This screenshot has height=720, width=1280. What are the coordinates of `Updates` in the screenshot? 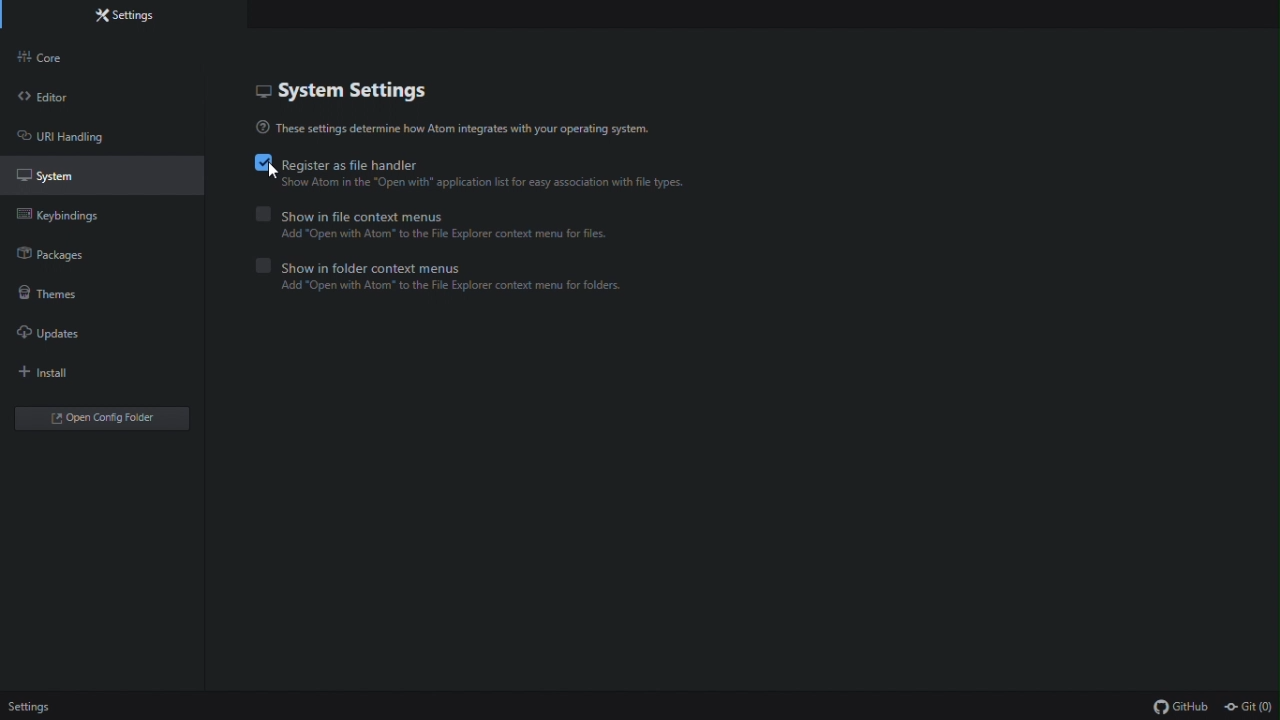 It's located at (67, 337).